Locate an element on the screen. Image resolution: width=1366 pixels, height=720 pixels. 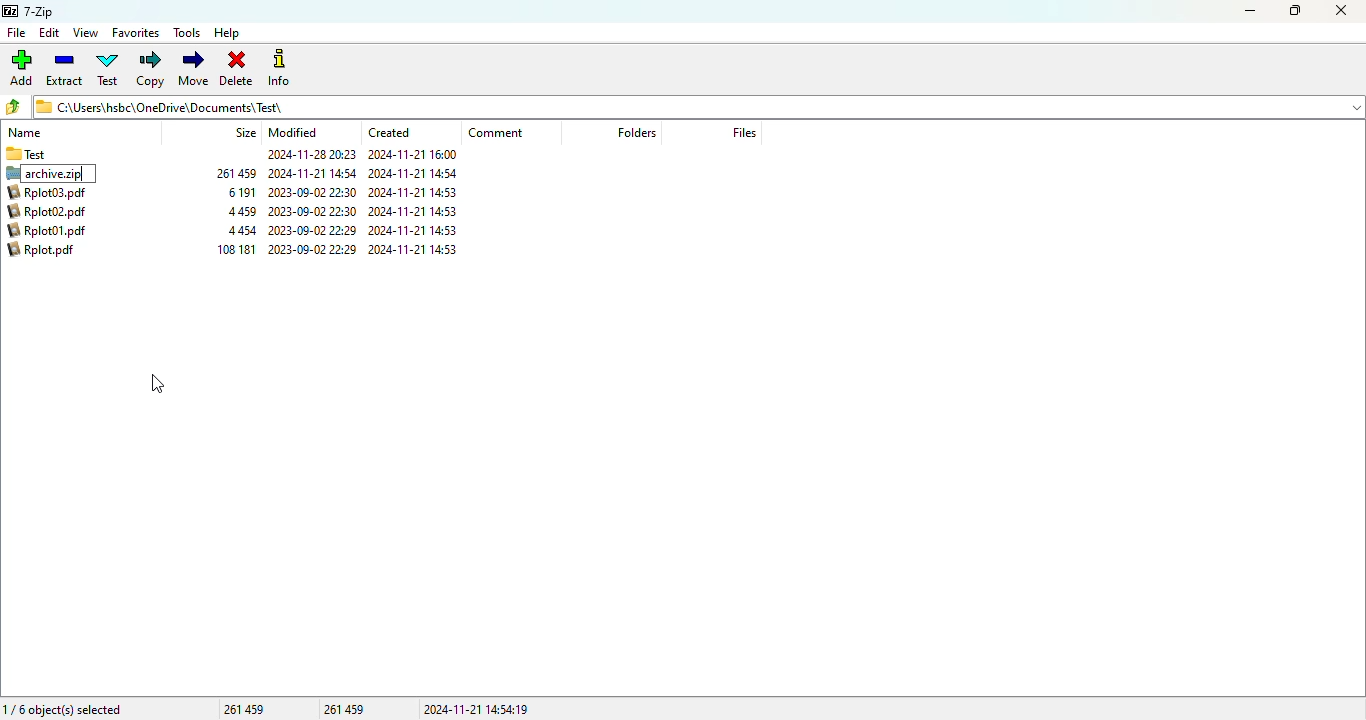
2024-11-21 16:00 is located at coordinates (415, 155).